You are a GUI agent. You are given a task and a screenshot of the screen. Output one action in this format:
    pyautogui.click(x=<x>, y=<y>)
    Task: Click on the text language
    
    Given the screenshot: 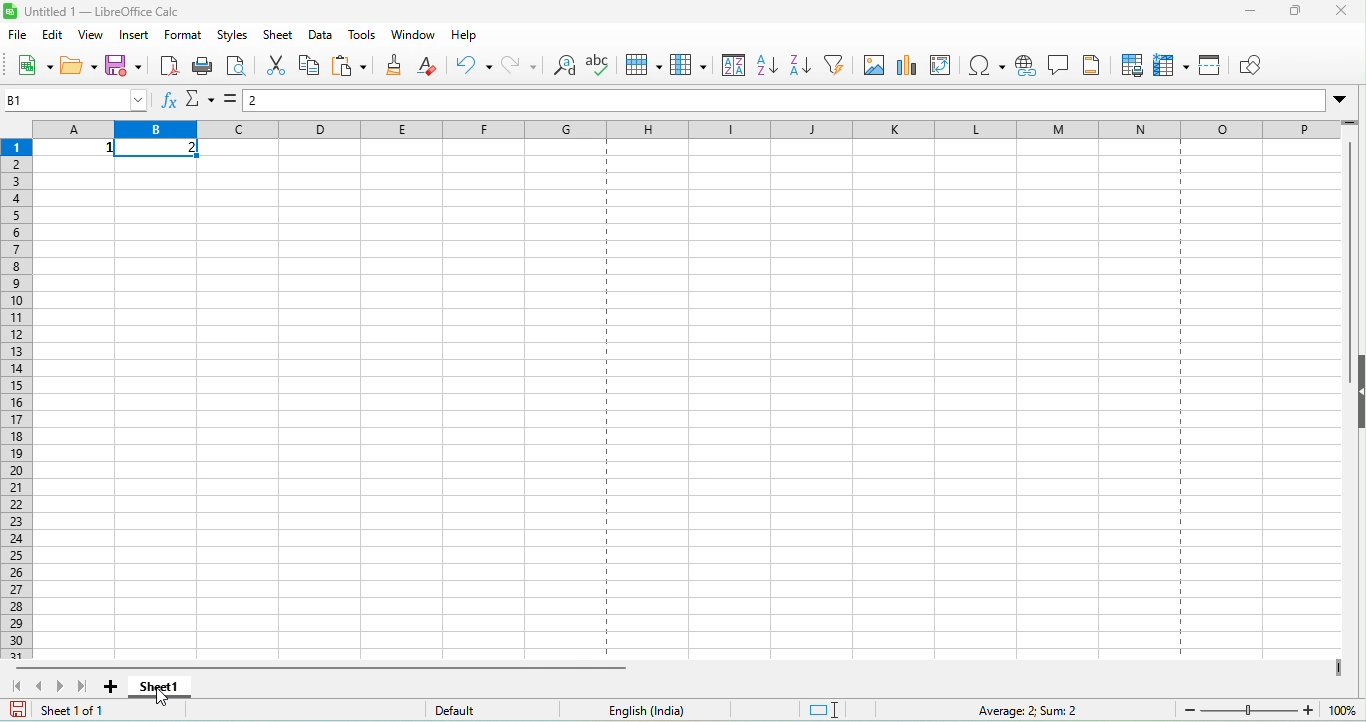 What is the action you would take?
    pyautogui.click(x=683, y=711)
    